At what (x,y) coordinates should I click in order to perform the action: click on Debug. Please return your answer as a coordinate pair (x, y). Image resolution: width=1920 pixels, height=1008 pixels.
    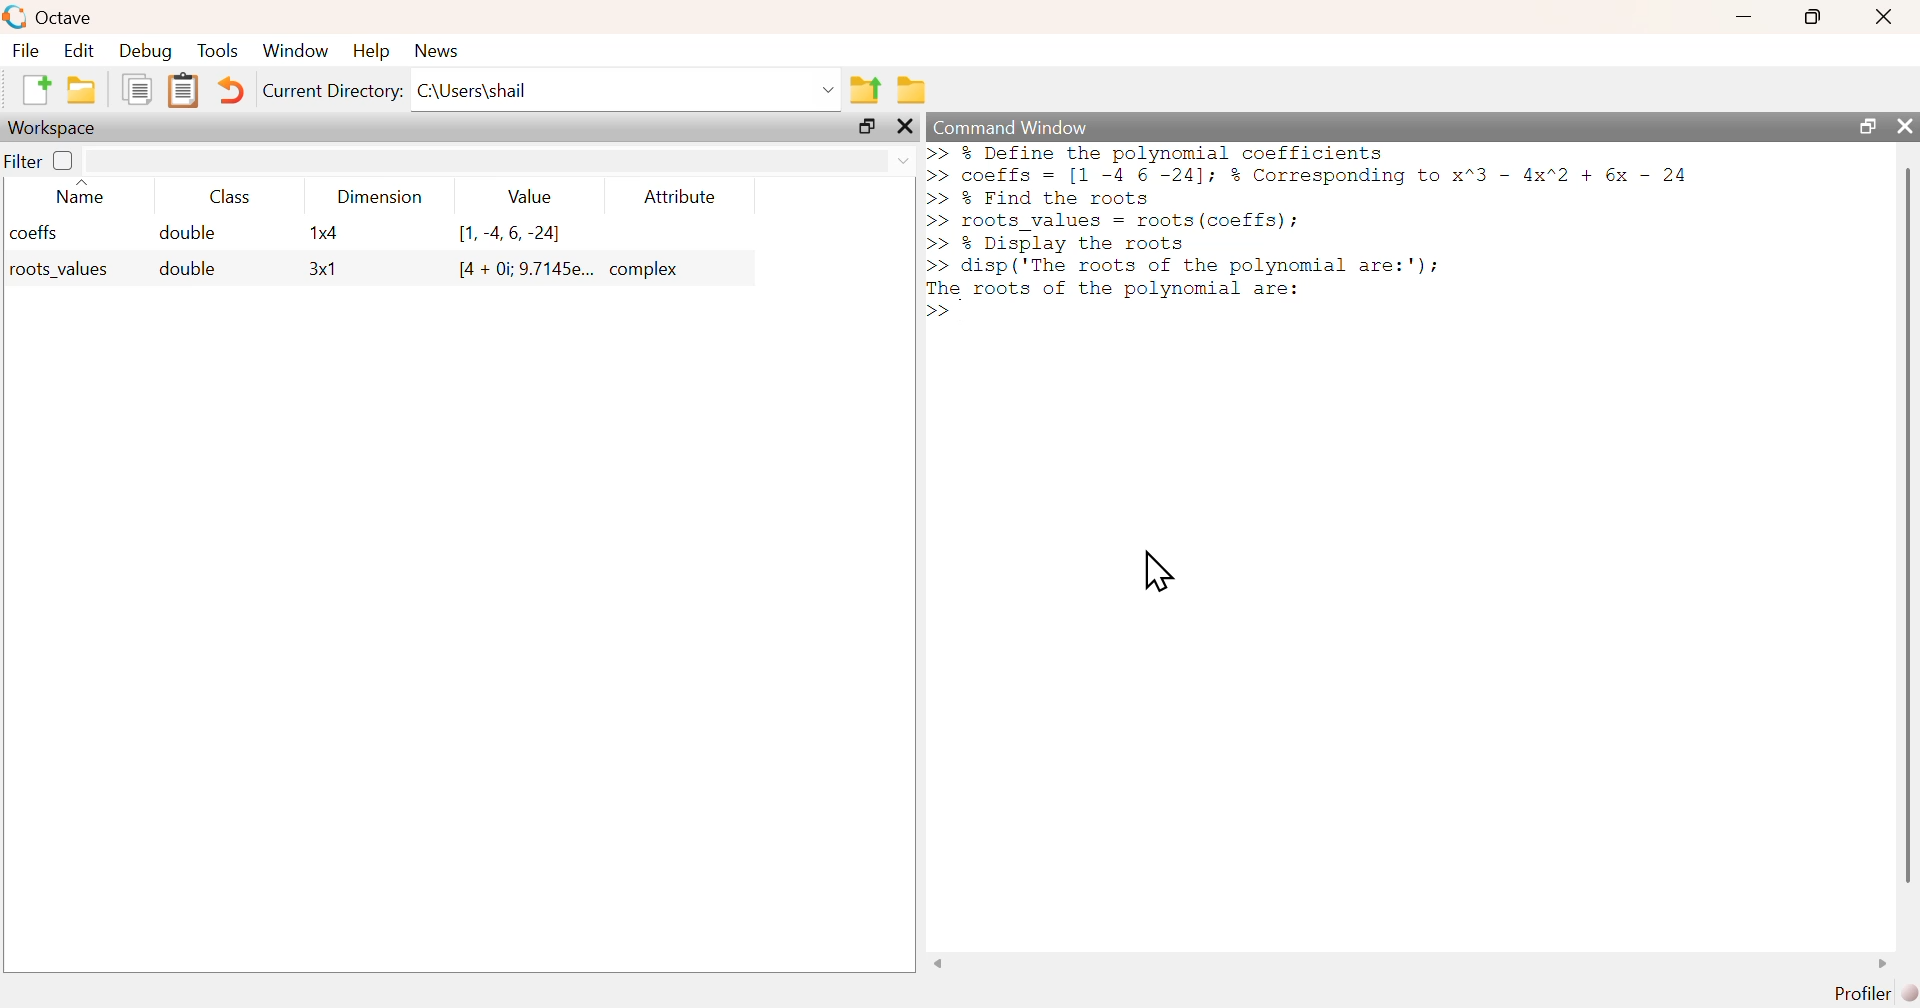
    Looking at the image, I should click on (148, 52).